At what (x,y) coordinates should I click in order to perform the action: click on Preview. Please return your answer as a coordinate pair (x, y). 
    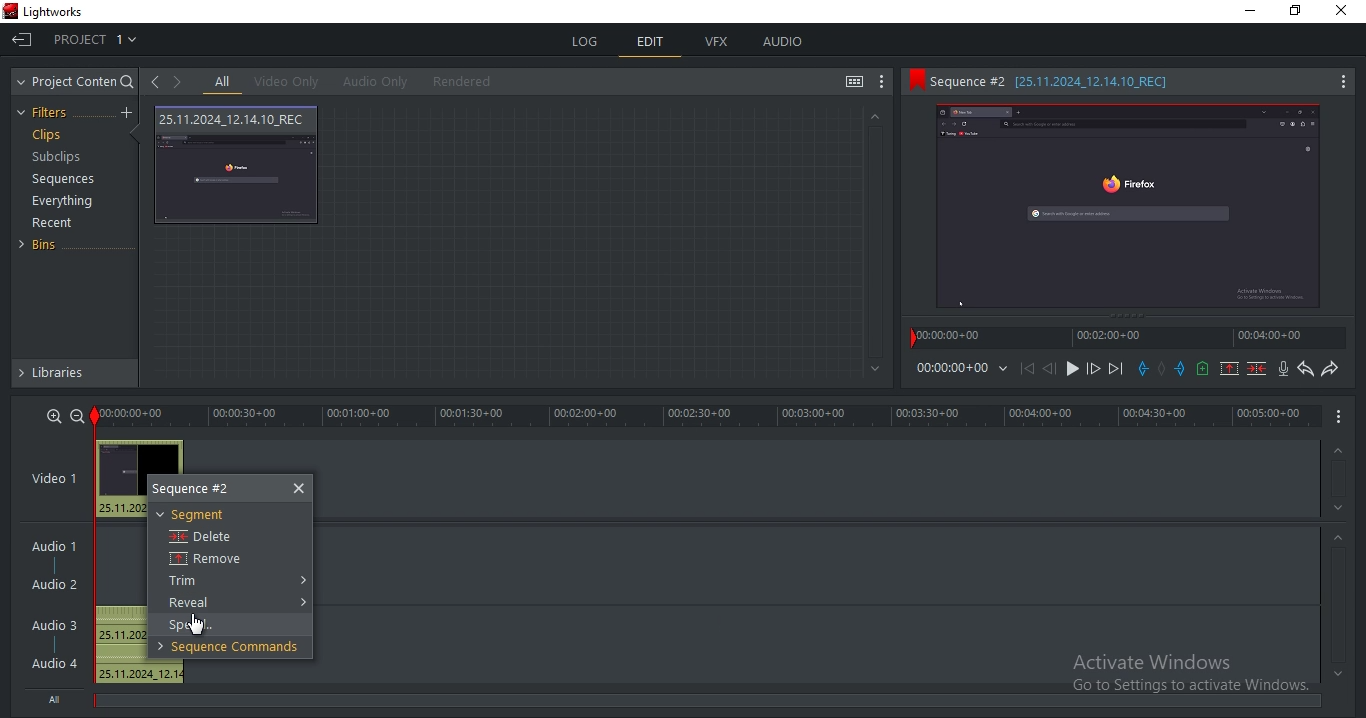
    Looking at the image, I should click on (1136, 211).